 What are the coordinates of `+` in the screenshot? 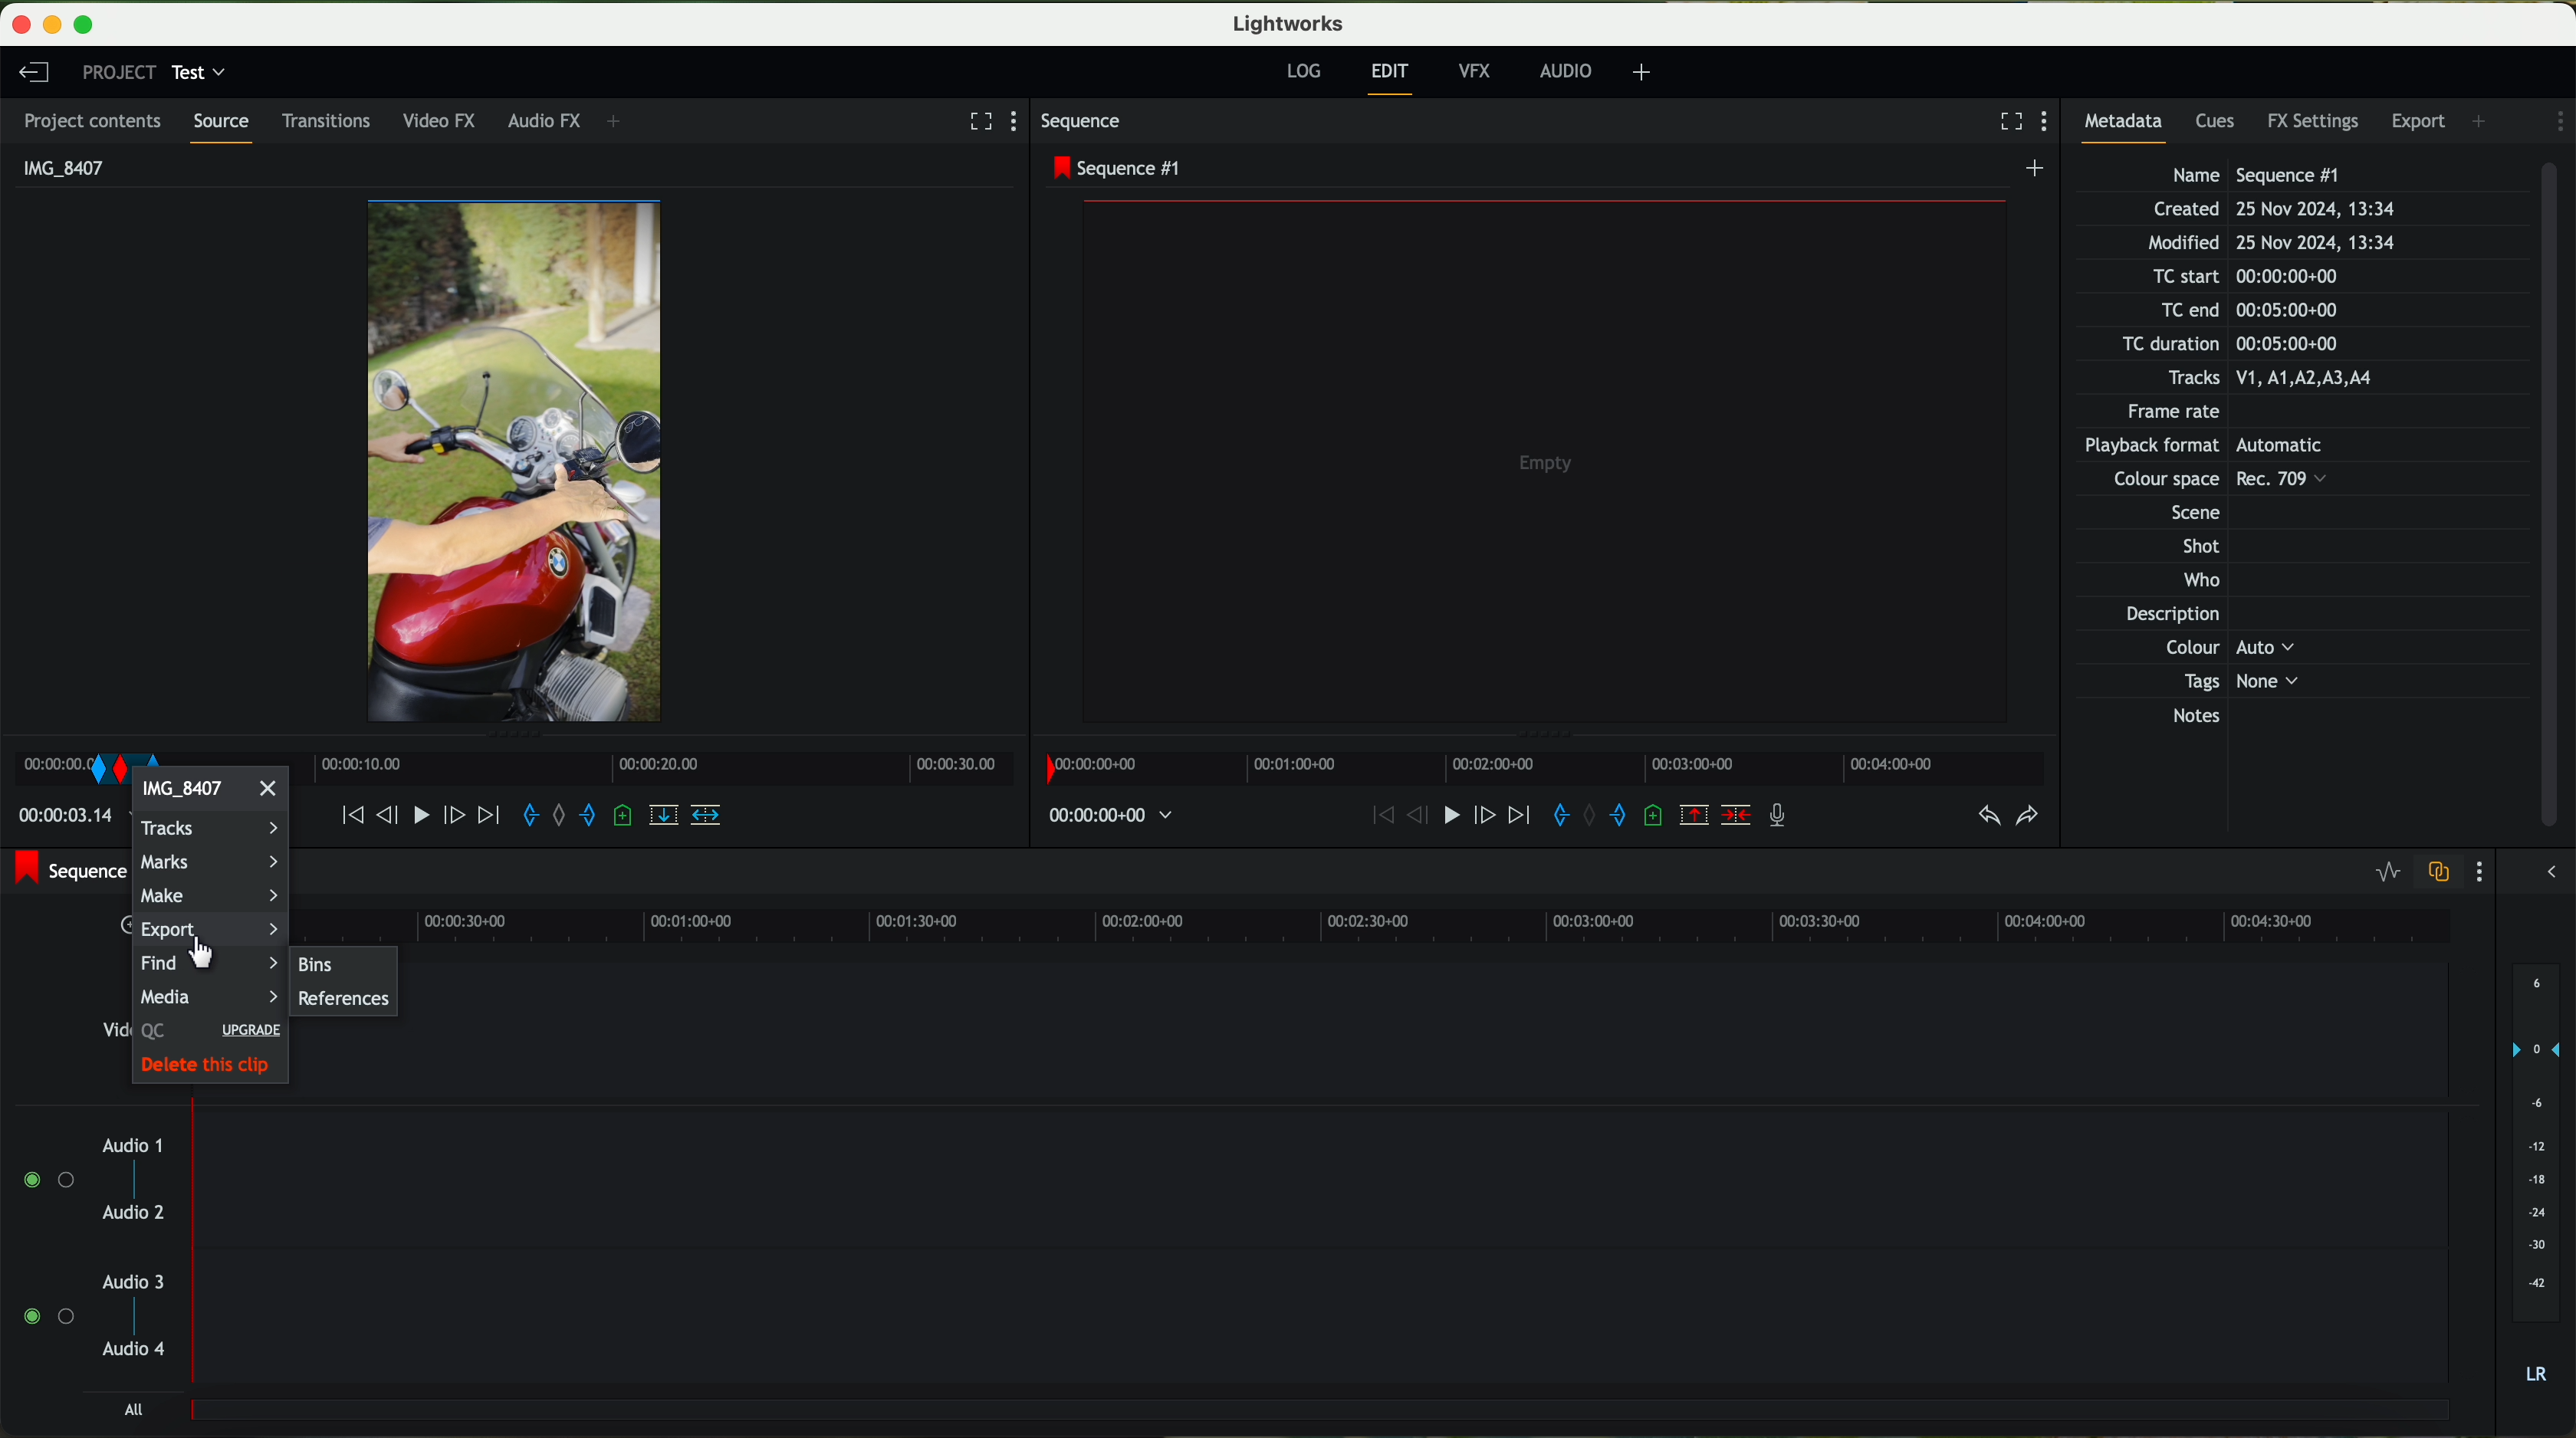 It's located at (621, 123).